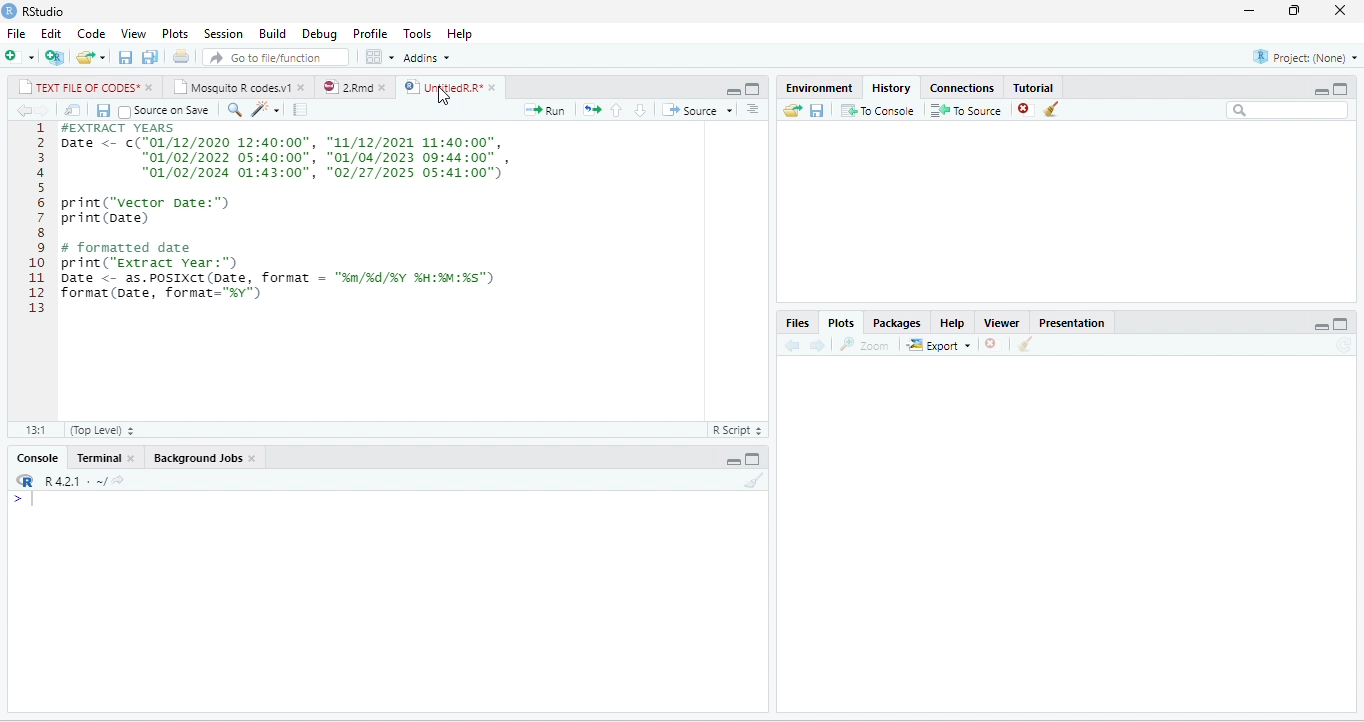  What do you see at coordinates (20, 57) in the screenshot?
I see `new file` at bounding box center [20, 57].